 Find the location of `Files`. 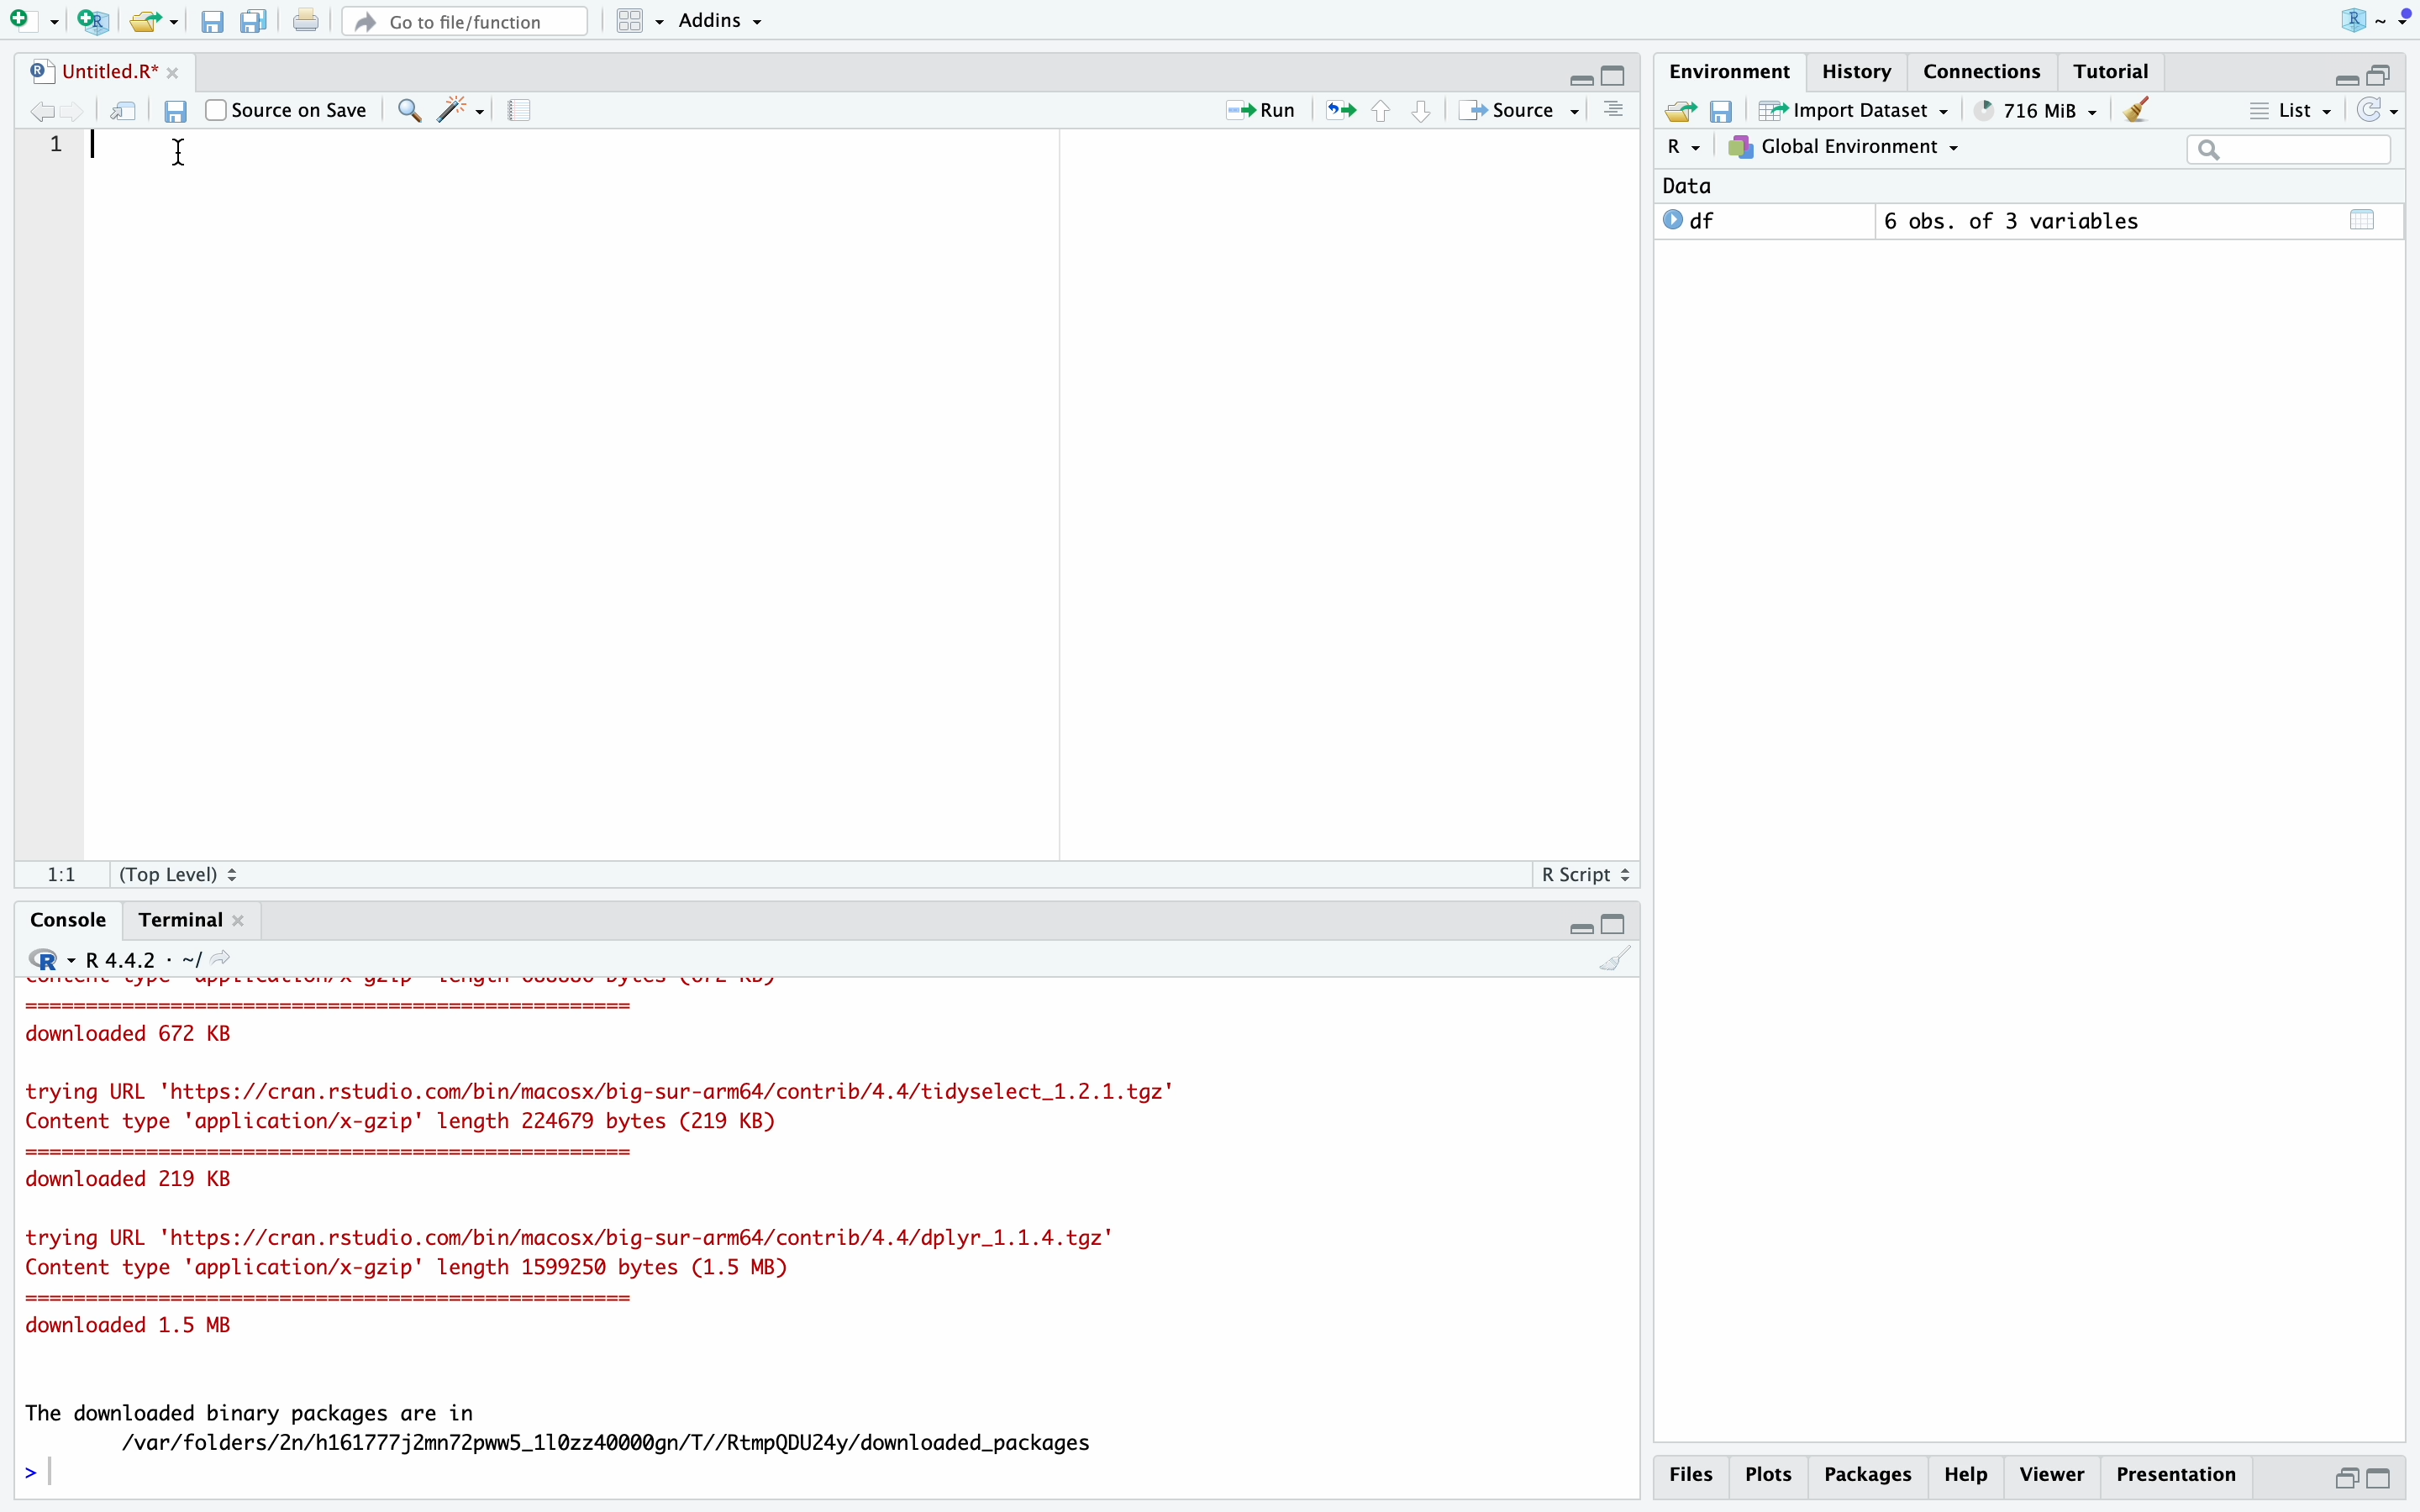

Files is located at coordinates (1695, 1476).